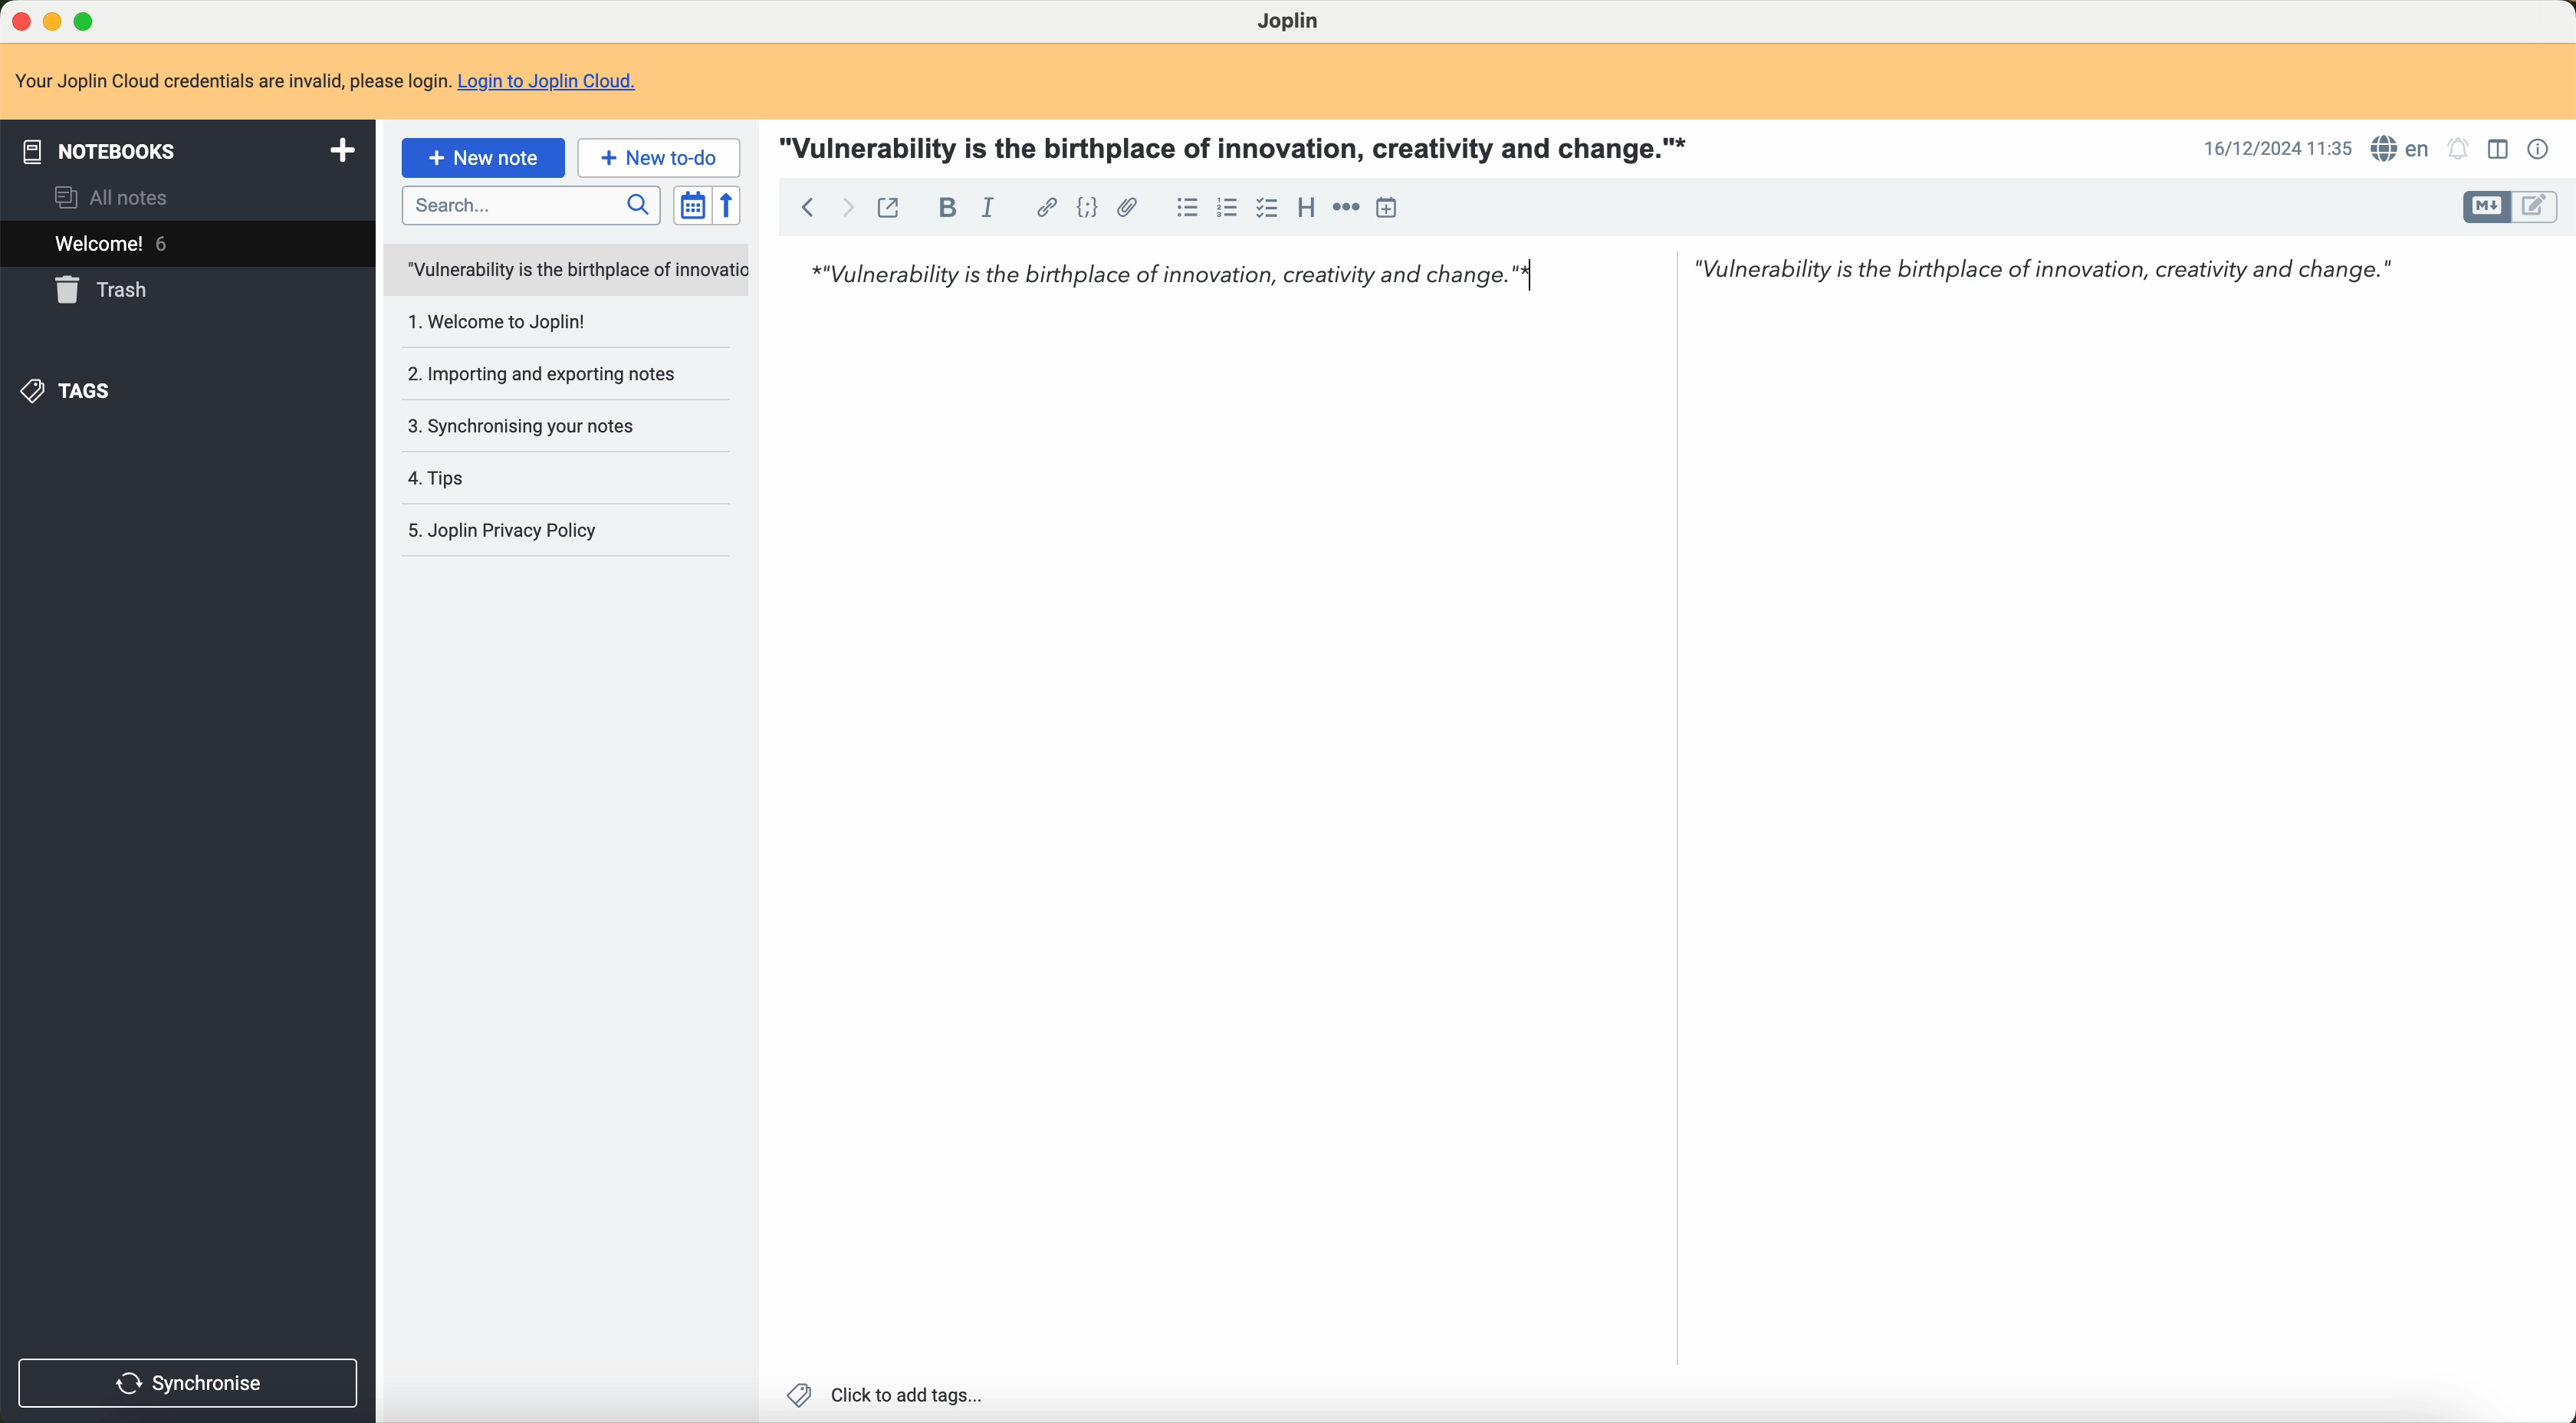  Describe the element at coordinates (116, 246) in the screenshot. I see `welcome` at that location.